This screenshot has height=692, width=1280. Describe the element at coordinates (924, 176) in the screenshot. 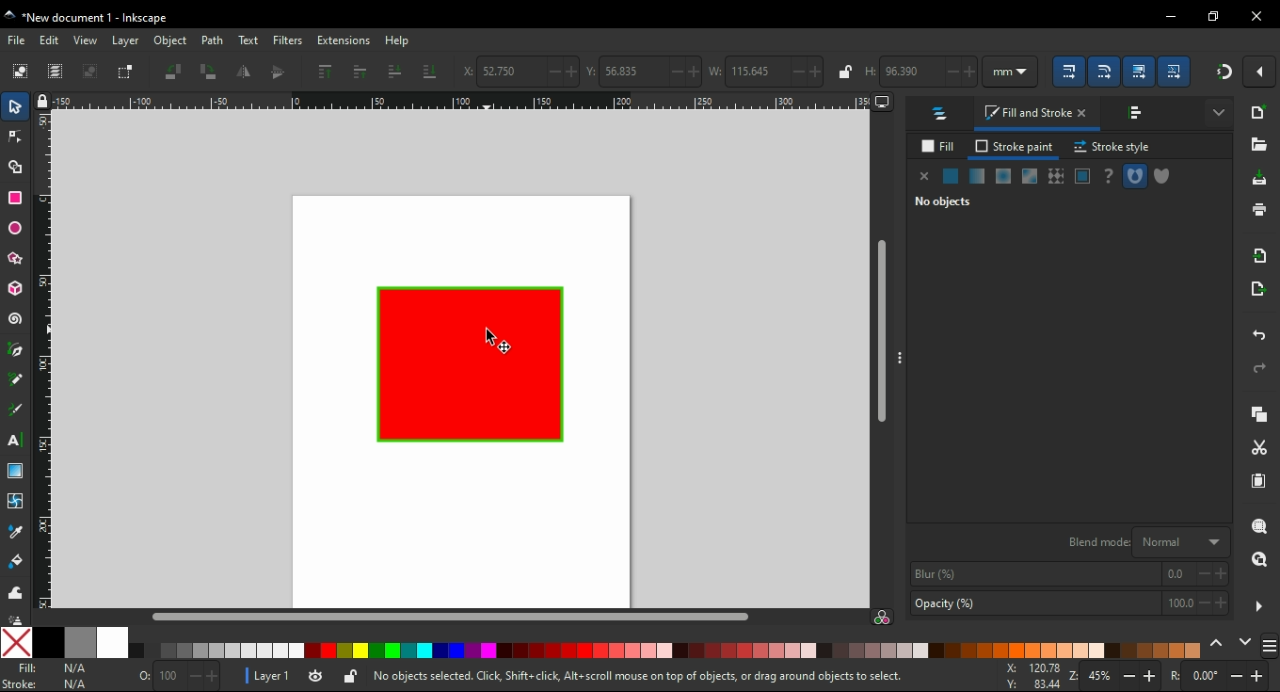

I see `none` at that location.